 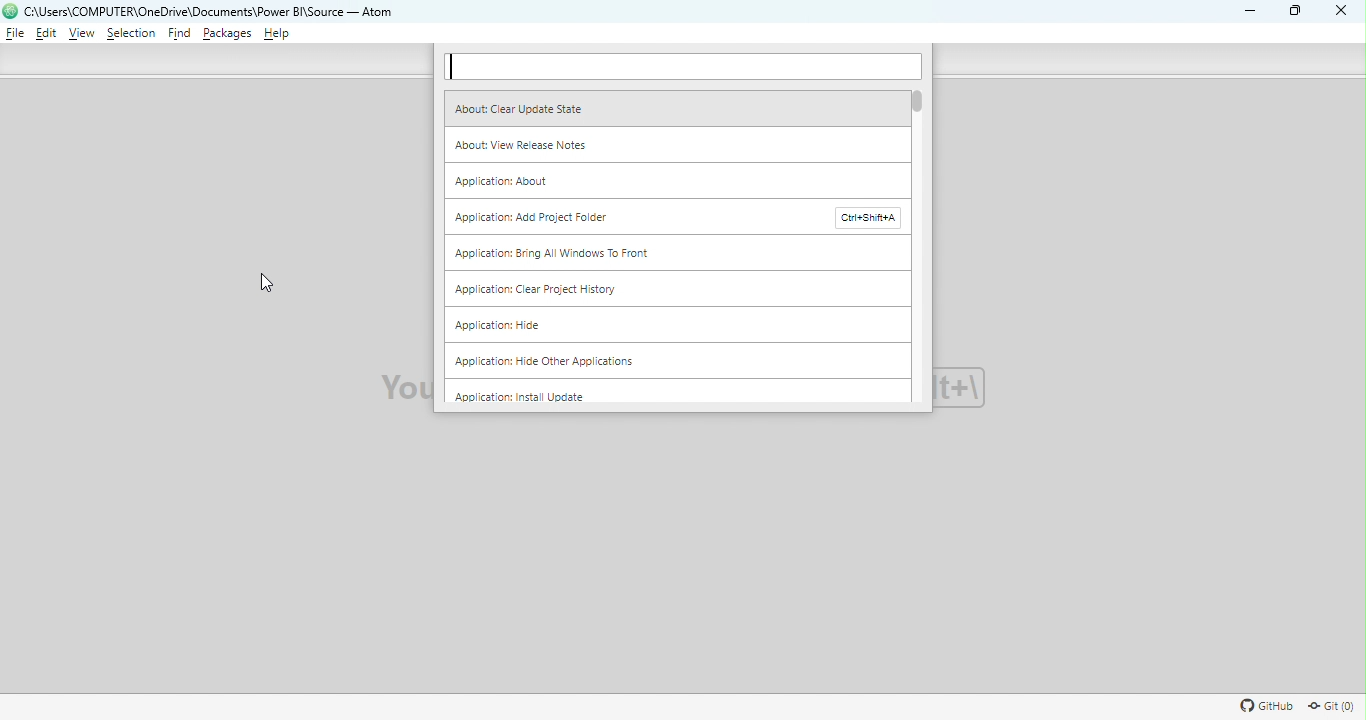 What do you see at coordinates (180, 35) in the screenshot?
I see `Find` at bounding box center [180, 35].